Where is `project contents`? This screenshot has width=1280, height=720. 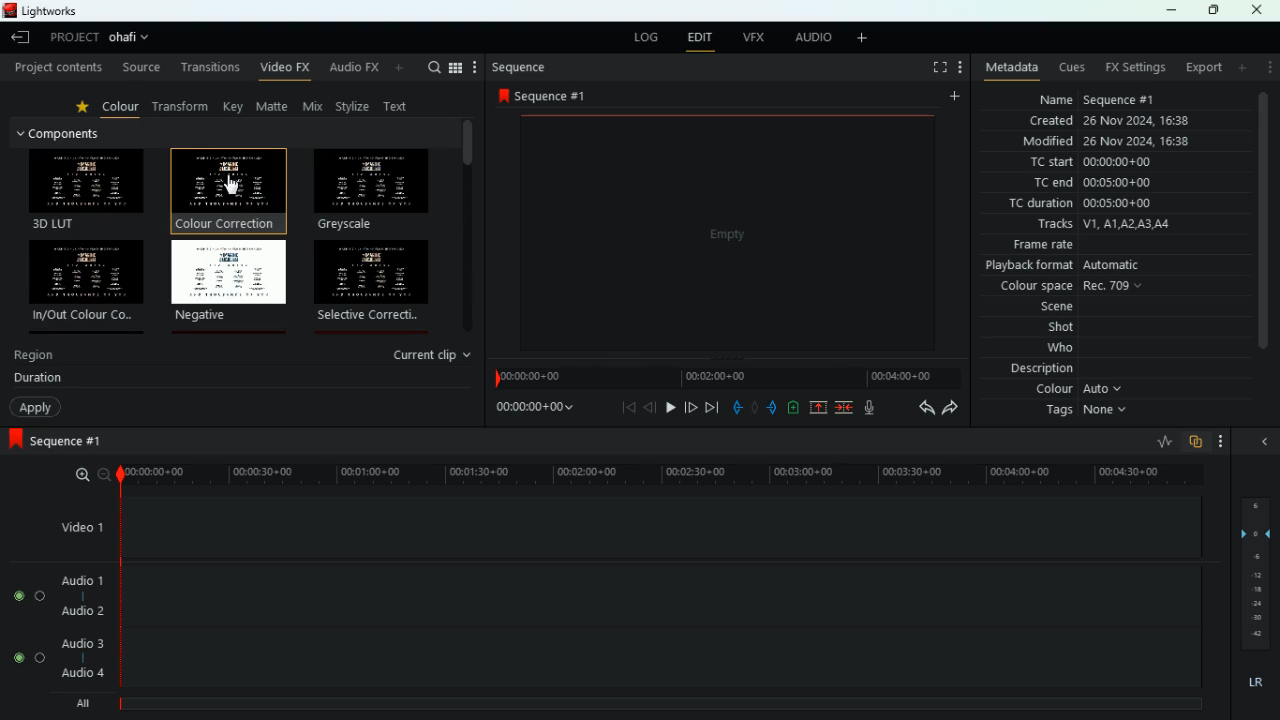
project contents is located at coordinates (57, 68).